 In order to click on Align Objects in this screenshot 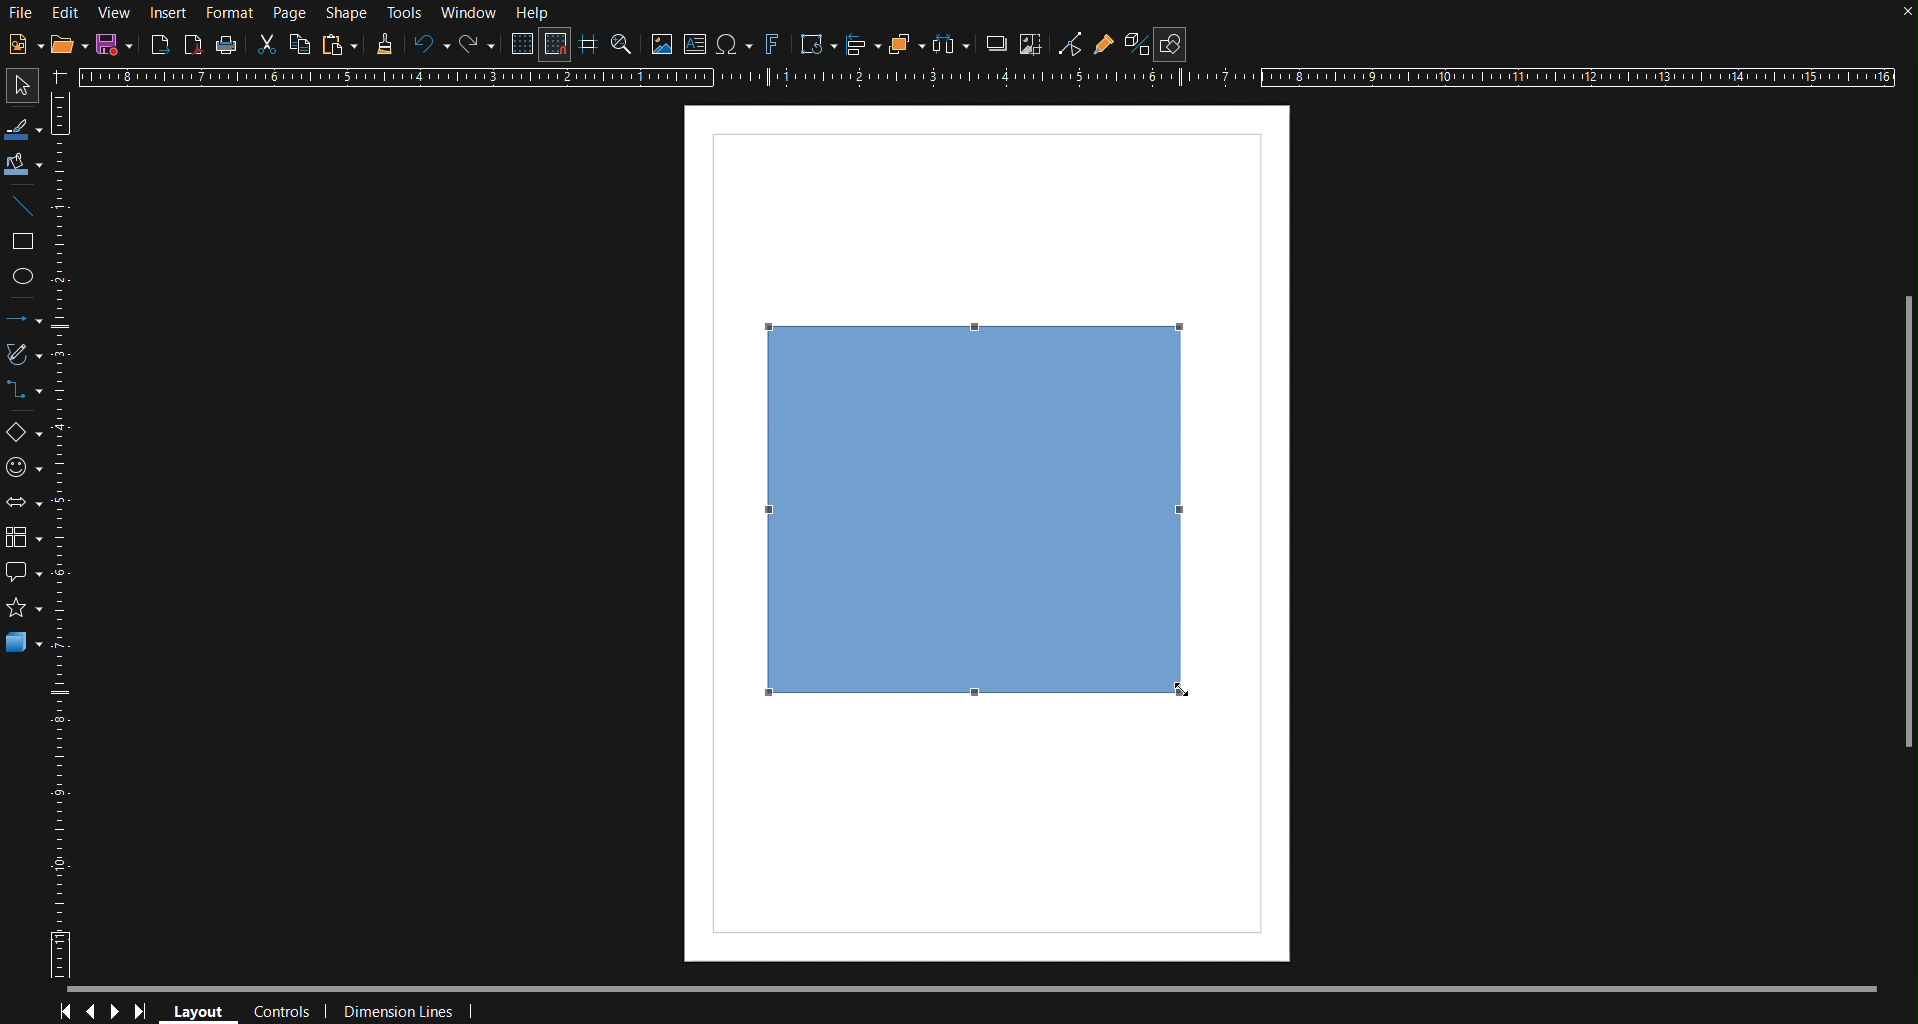, I will do `click(863, 44)`.